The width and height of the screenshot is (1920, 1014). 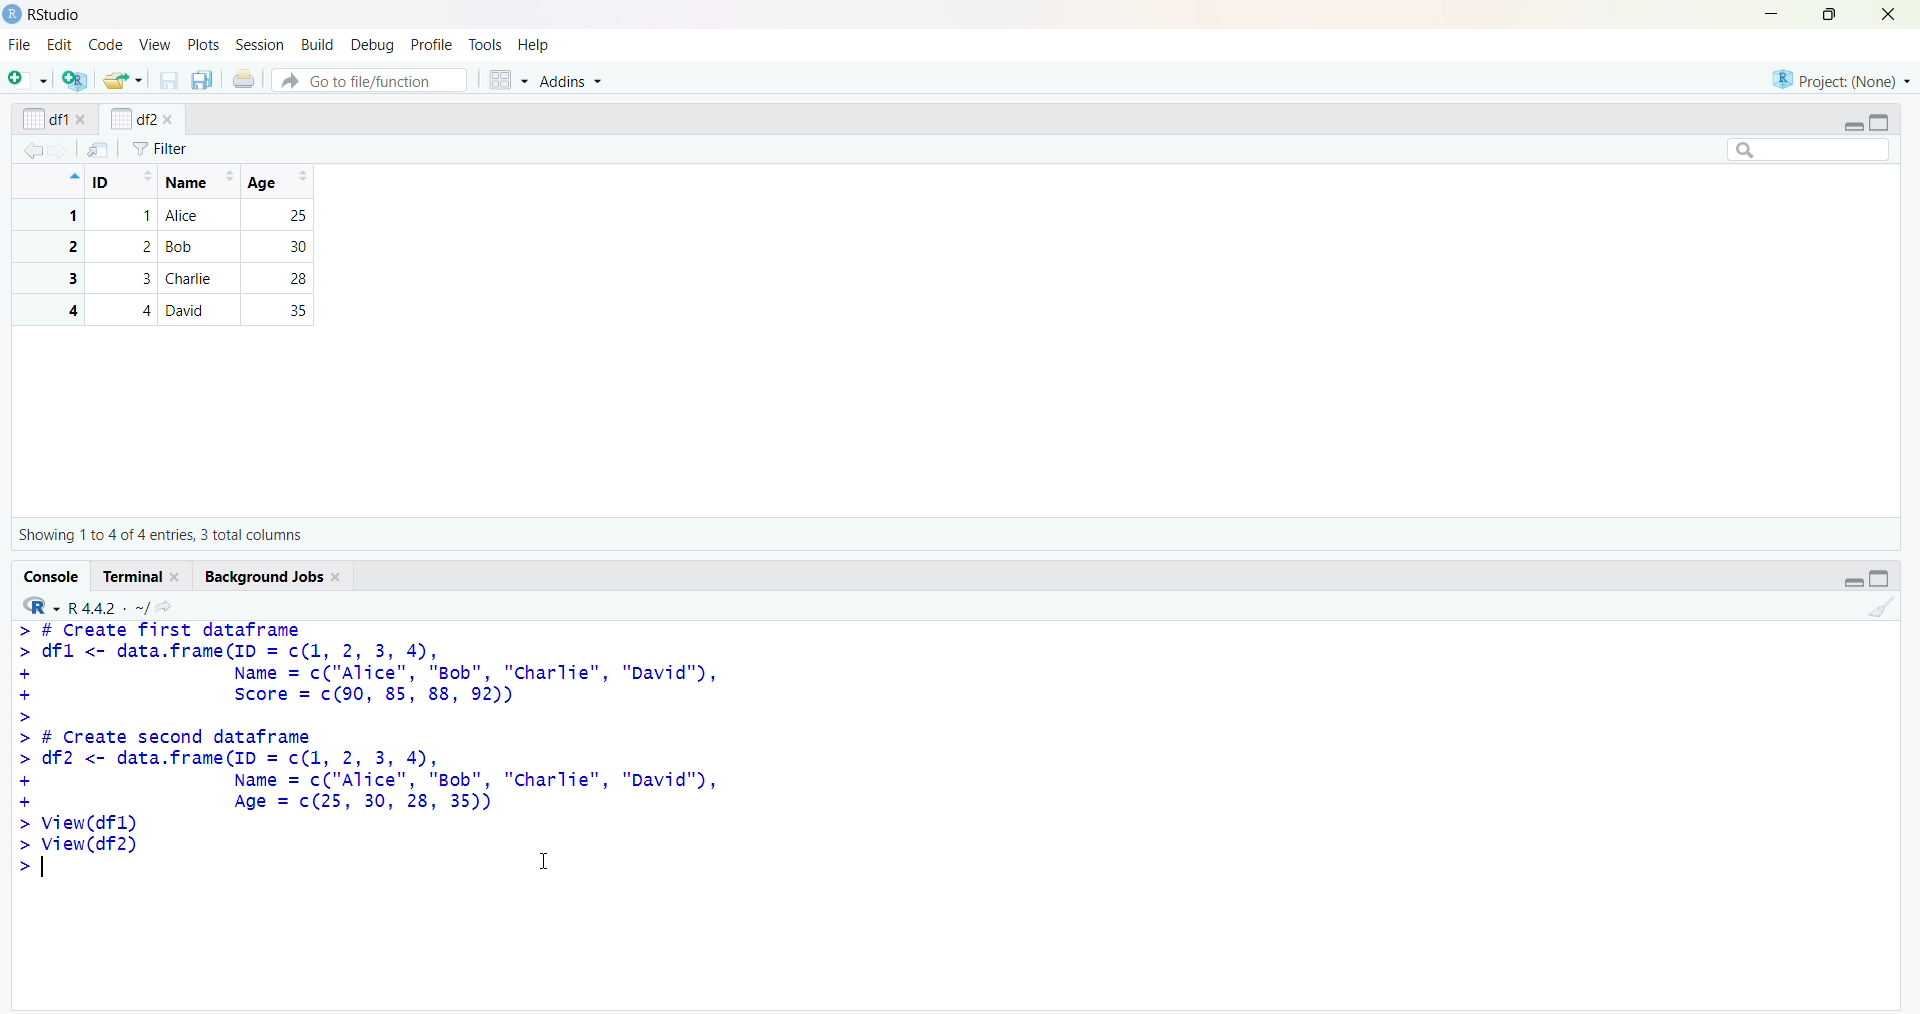 What do you see at coordinates (107, 44) in the screenshot?
I see `code` at bounding box center [107, 44].